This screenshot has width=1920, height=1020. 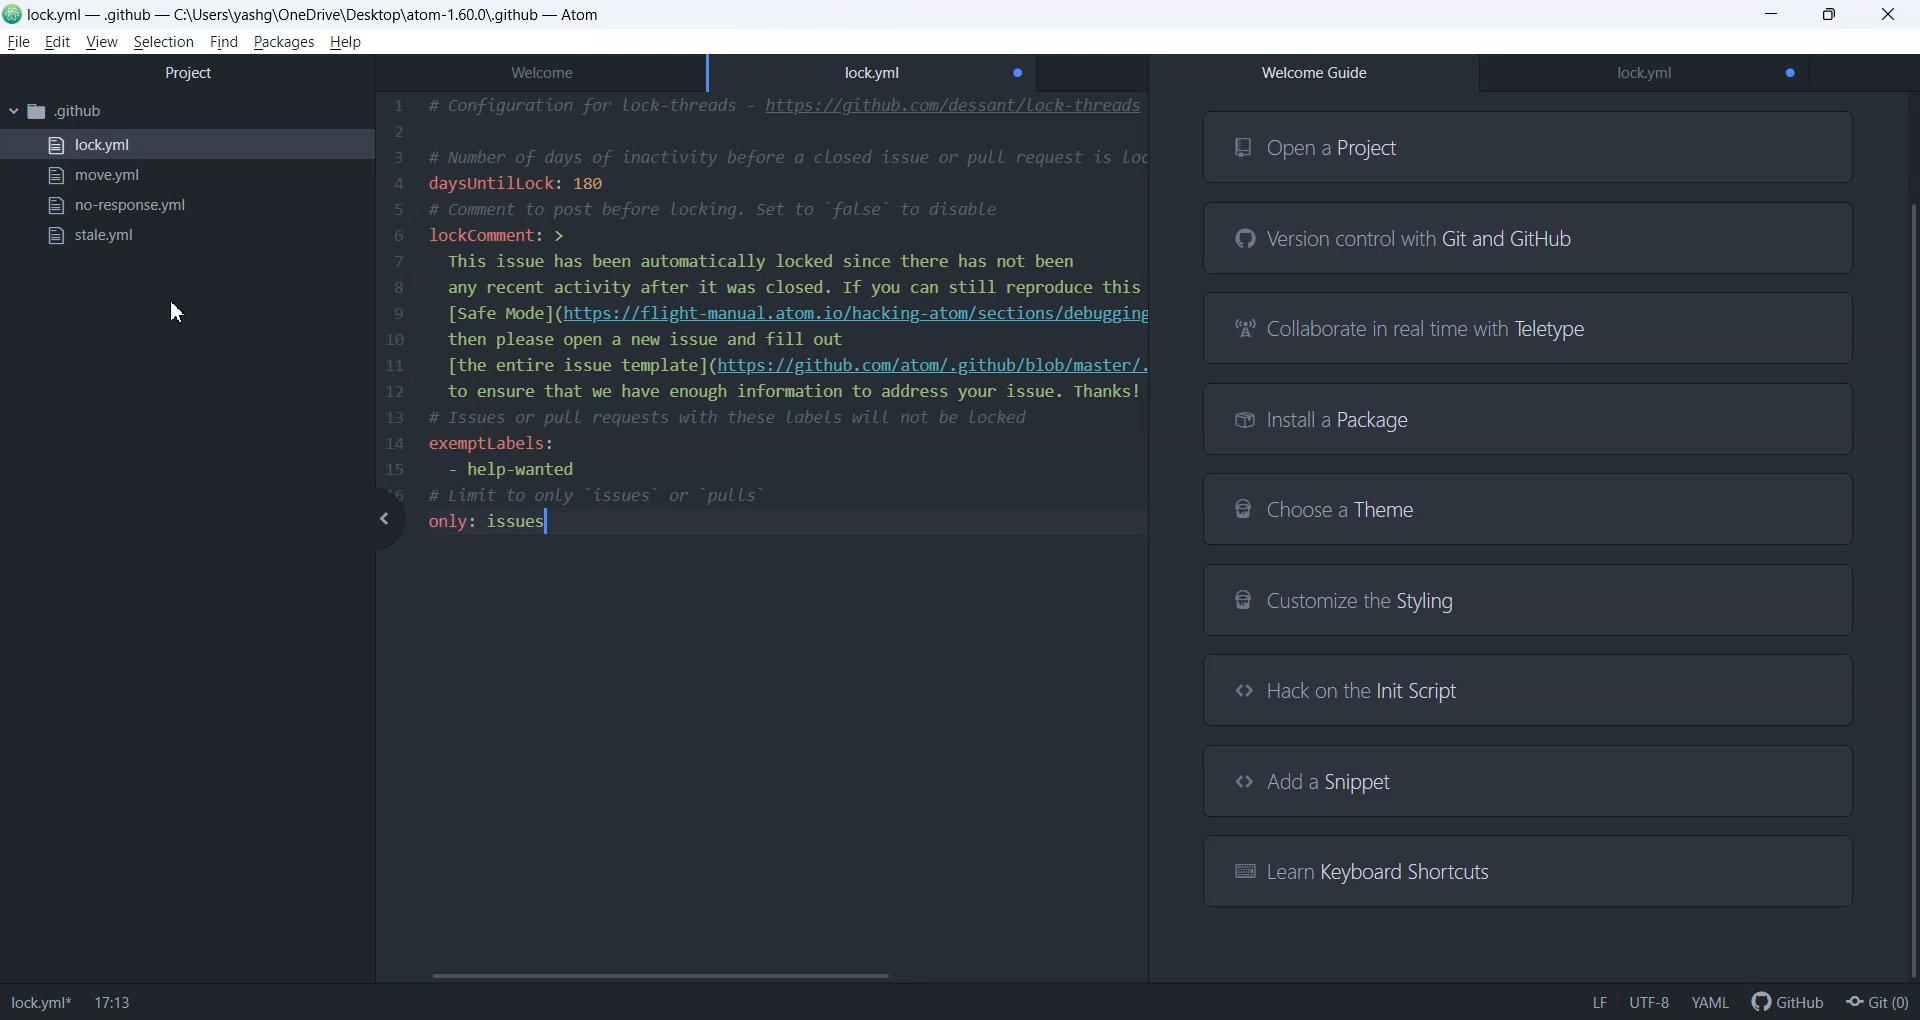 I want to click on lock.yml, so click(x=186, y=145).